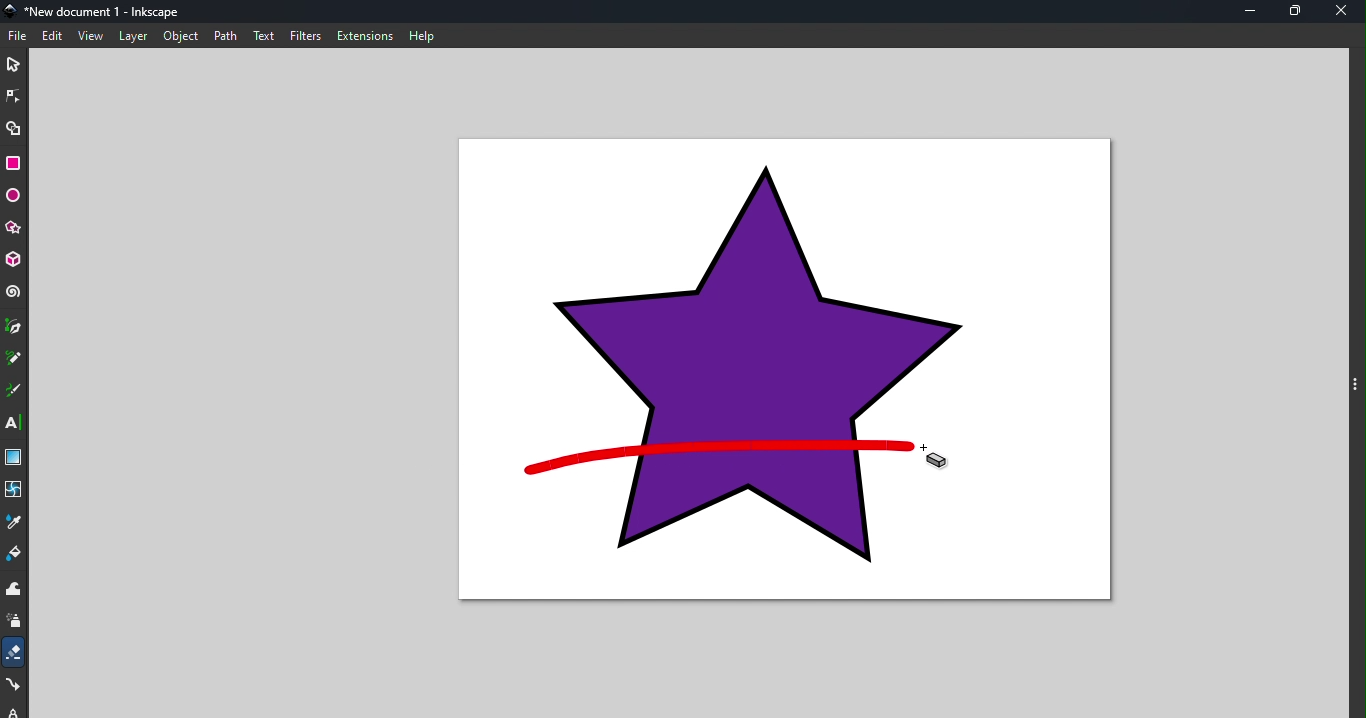  I want to click on toggle command panel, so click(1355, 383).